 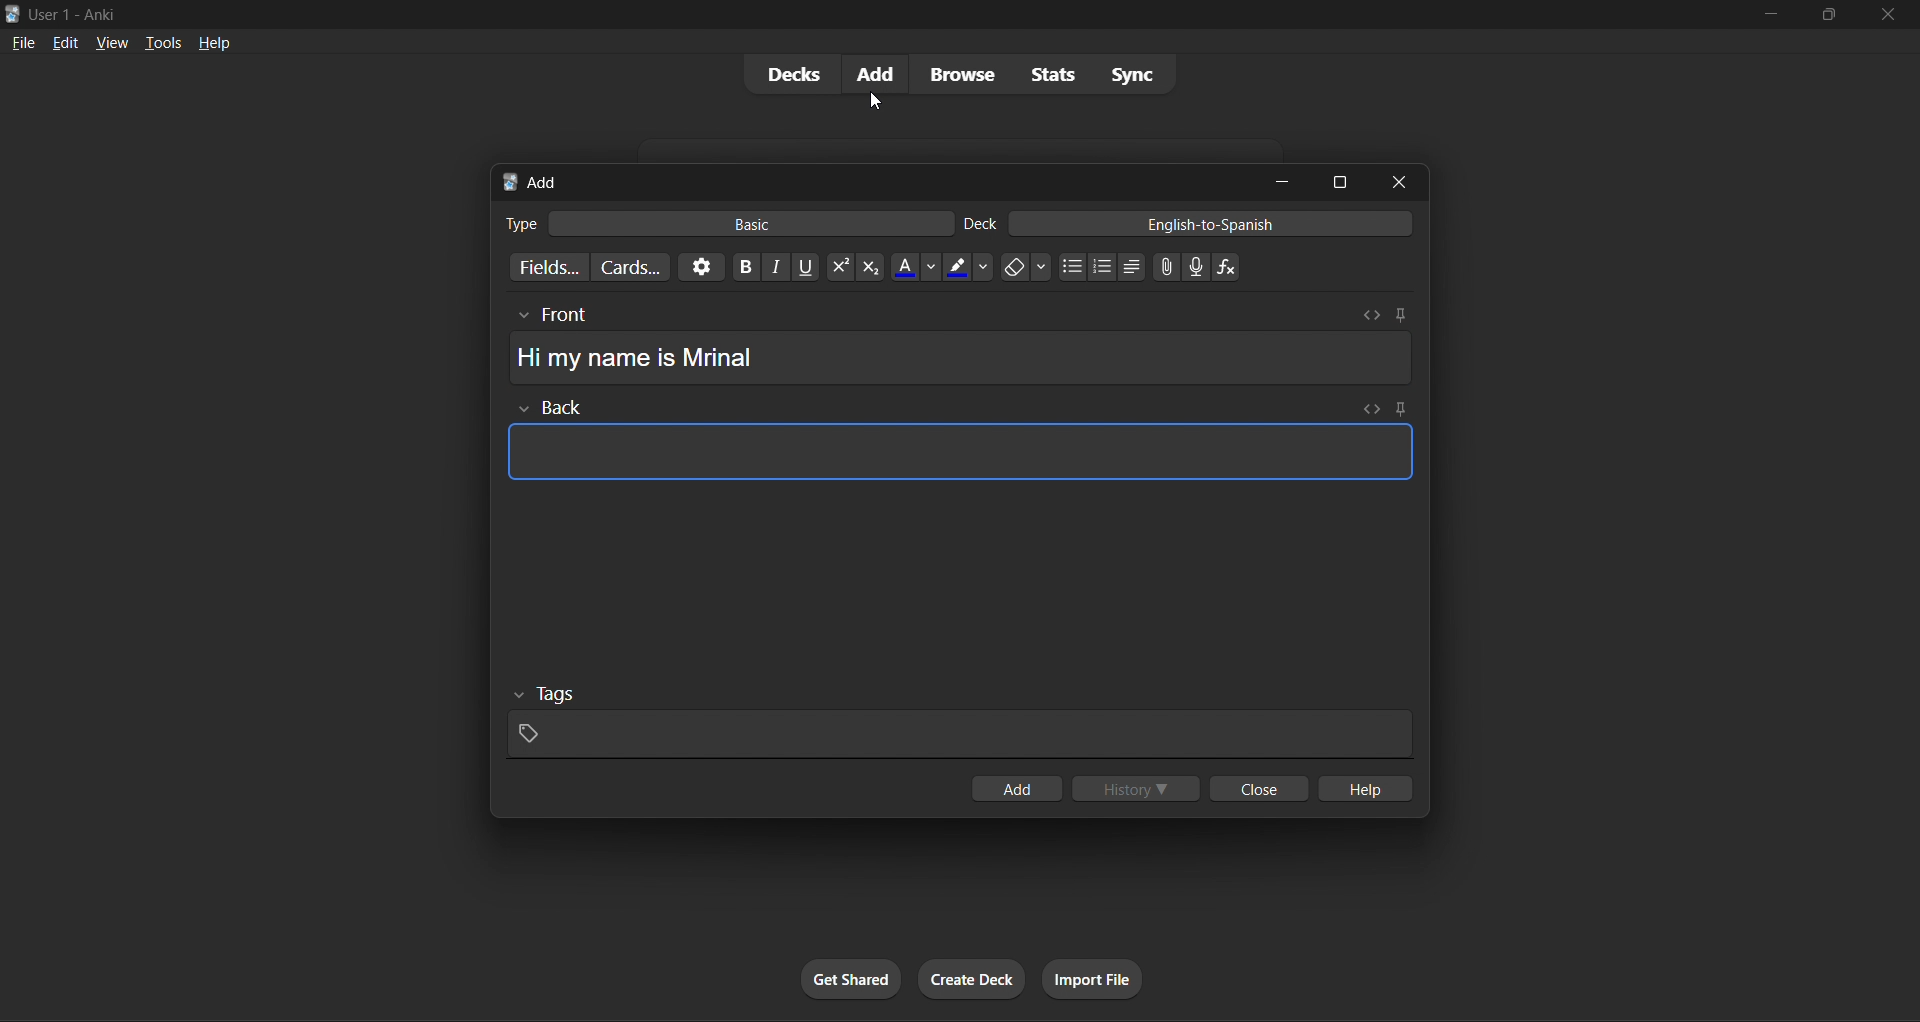 What do you see at coordinates (1130, 71) in the screenshot?
I see `sync` at bounding box center [1130, 71].